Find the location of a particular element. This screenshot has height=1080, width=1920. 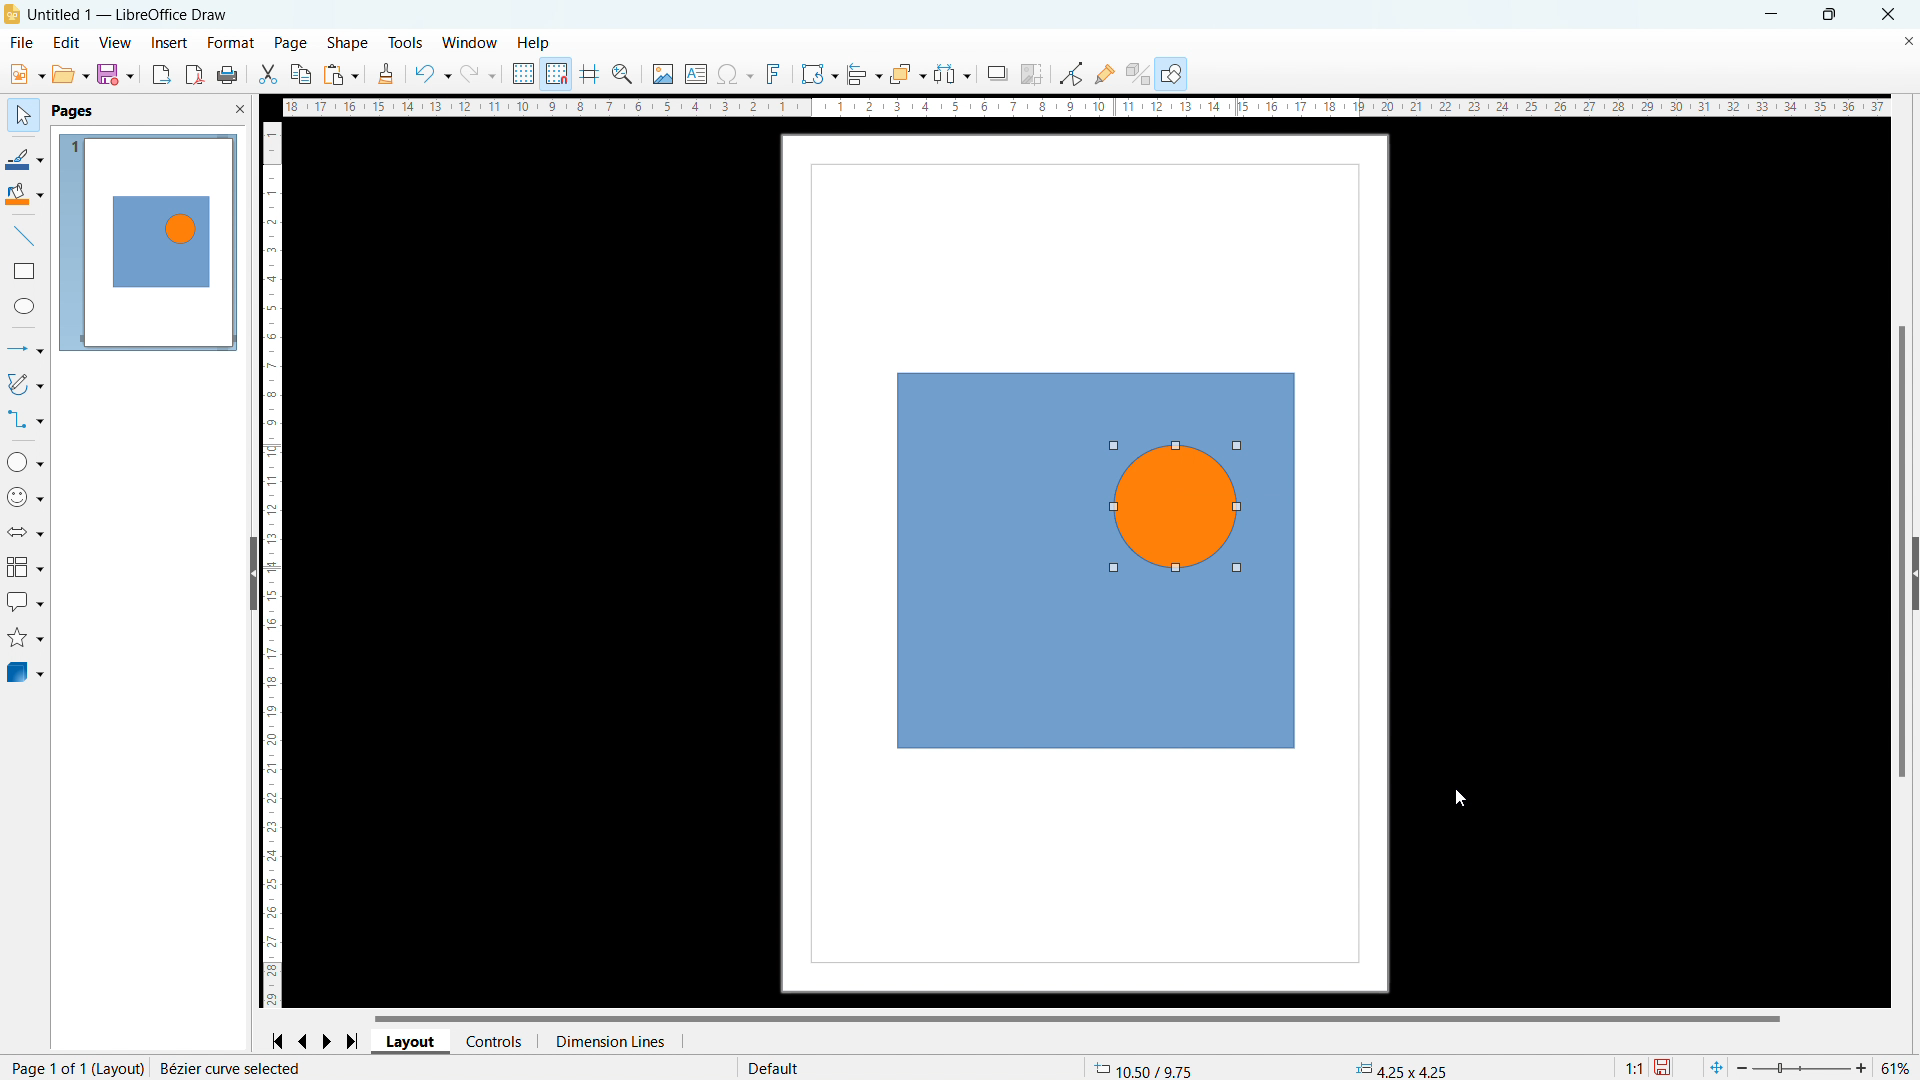

zoom in is located at coordinates (1863, 1068).